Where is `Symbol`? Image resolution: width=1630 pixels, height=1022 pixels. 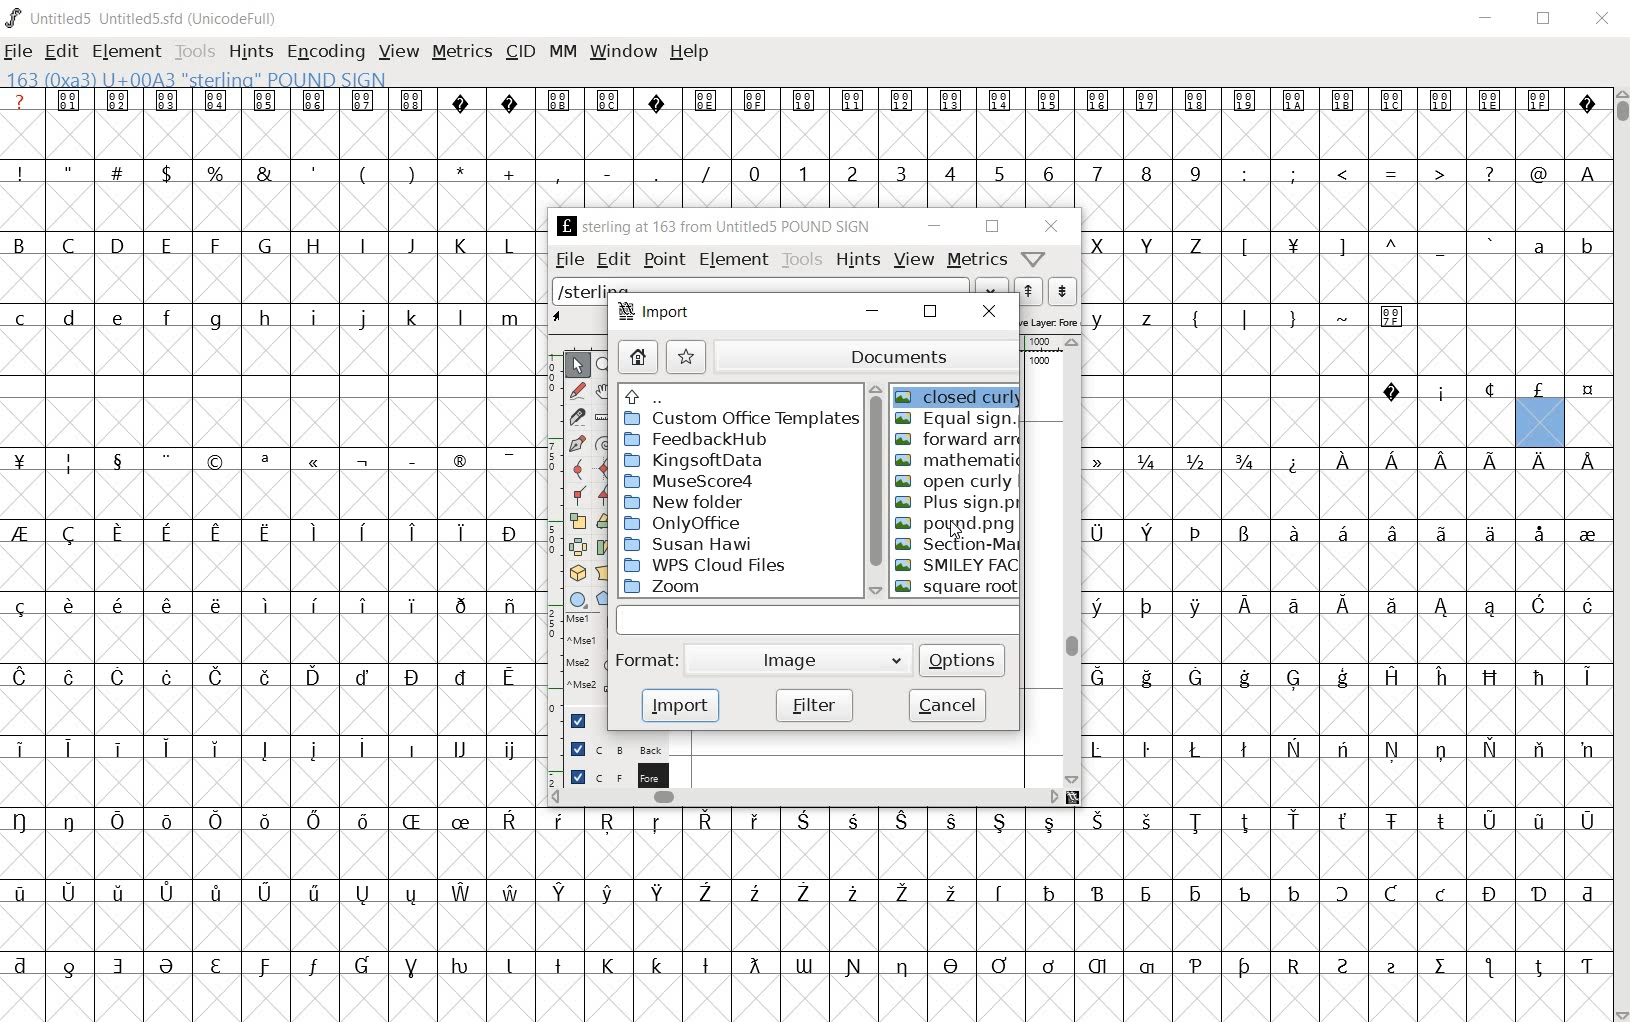
Symbol is located at coordinates (118, 965).